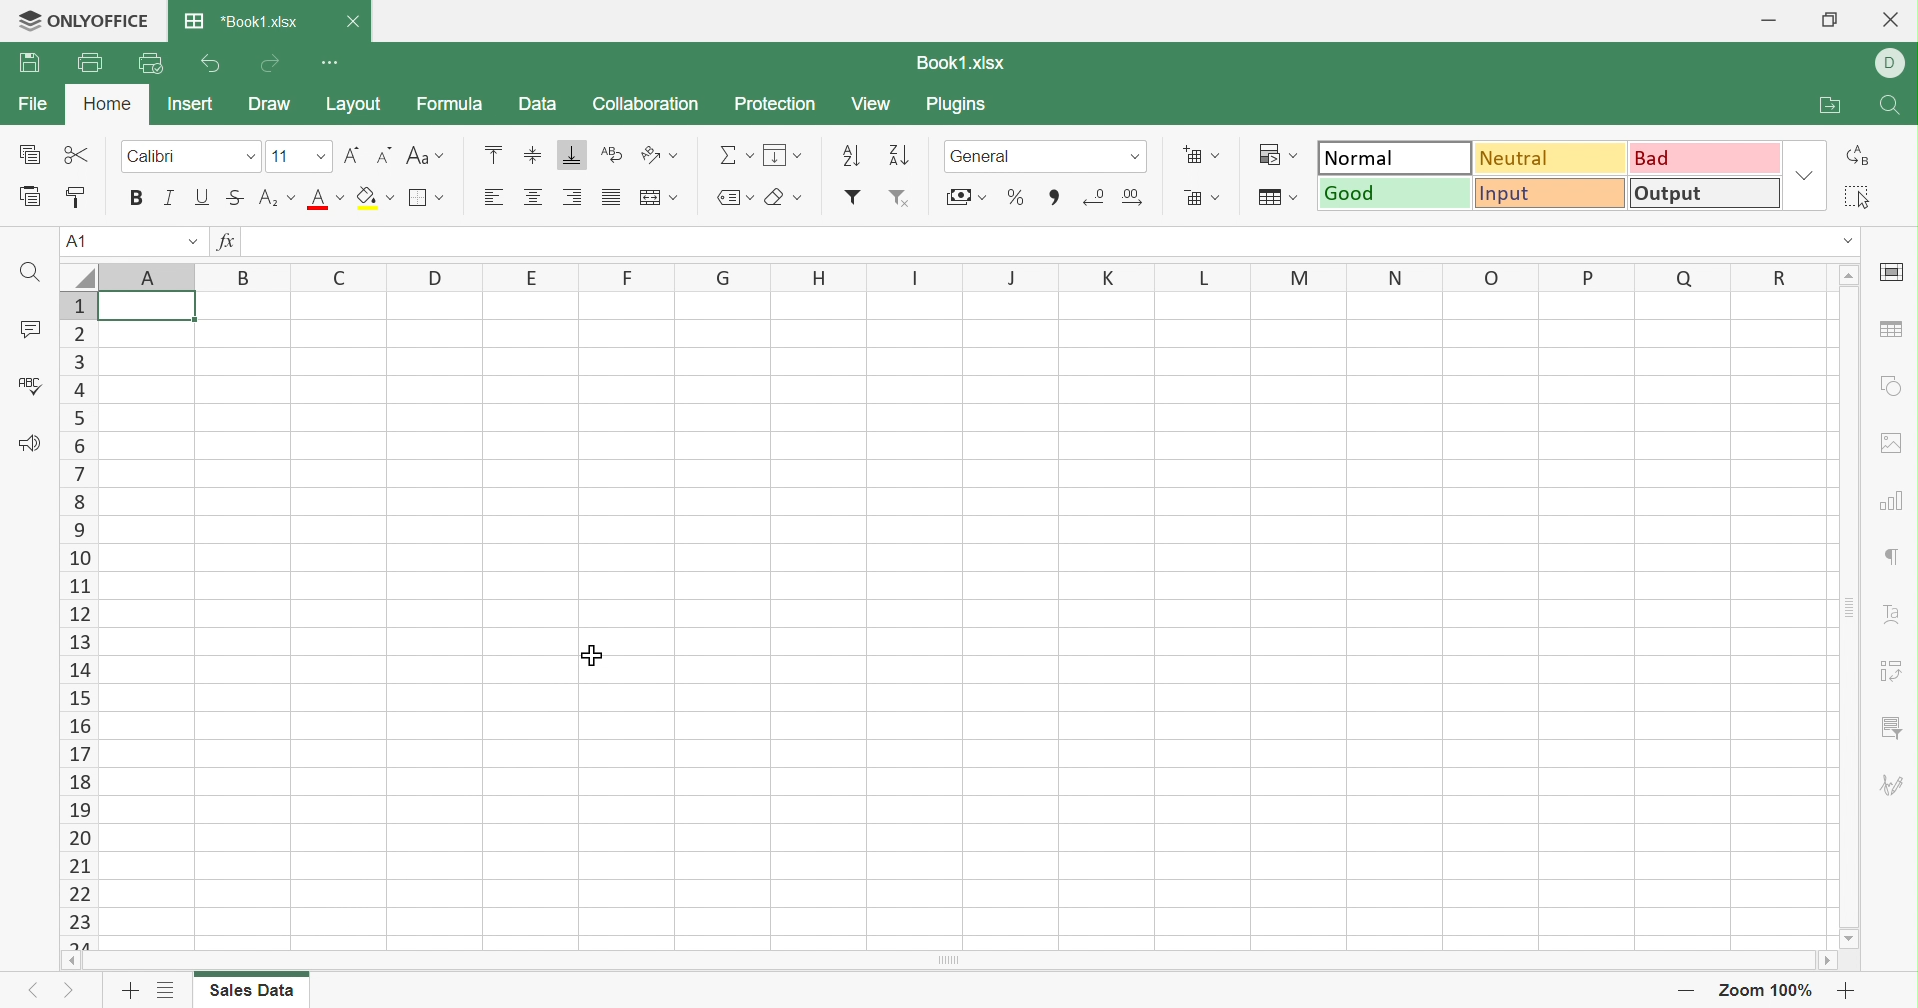 The image size is (1918, 1008). Describe the element at coordinates (734, 149) in the screenshot. I see `Summation` at that location.